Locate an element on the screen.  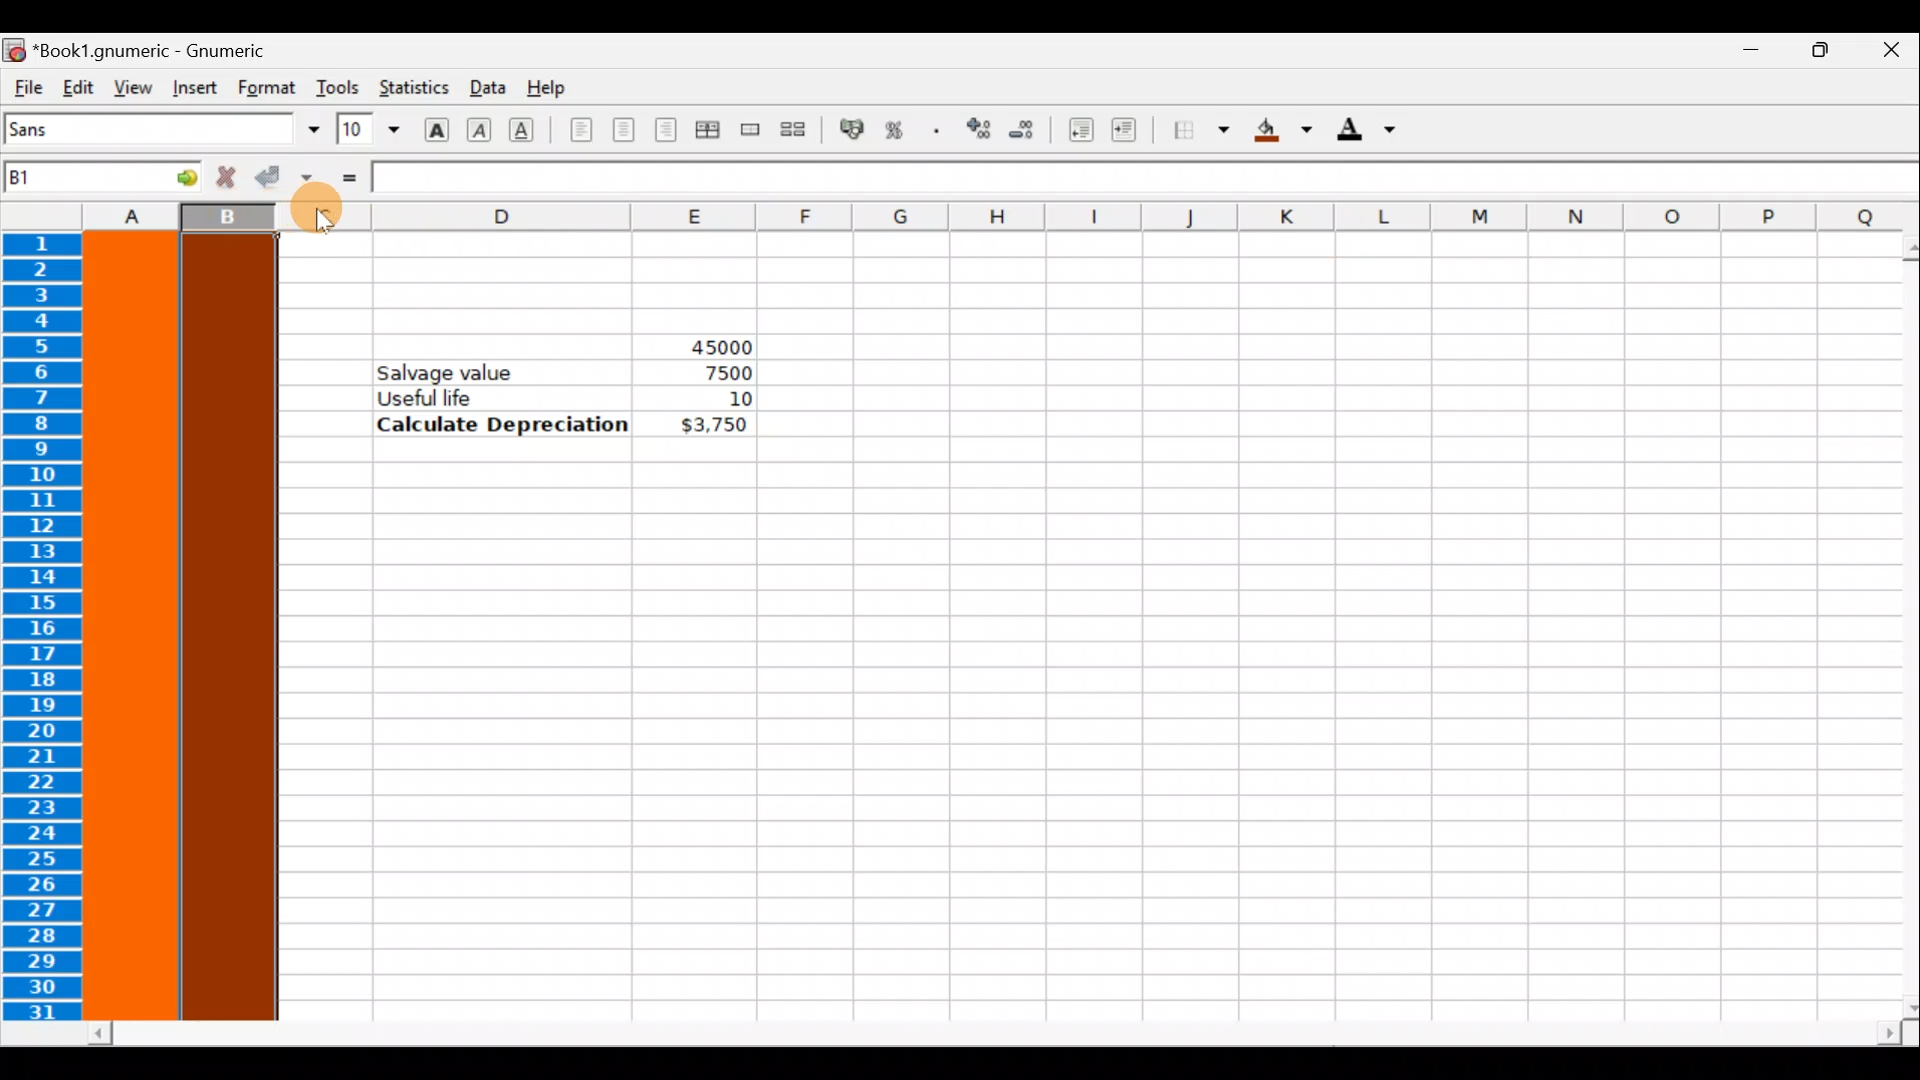
Background is located at coordinates (1284, 130).